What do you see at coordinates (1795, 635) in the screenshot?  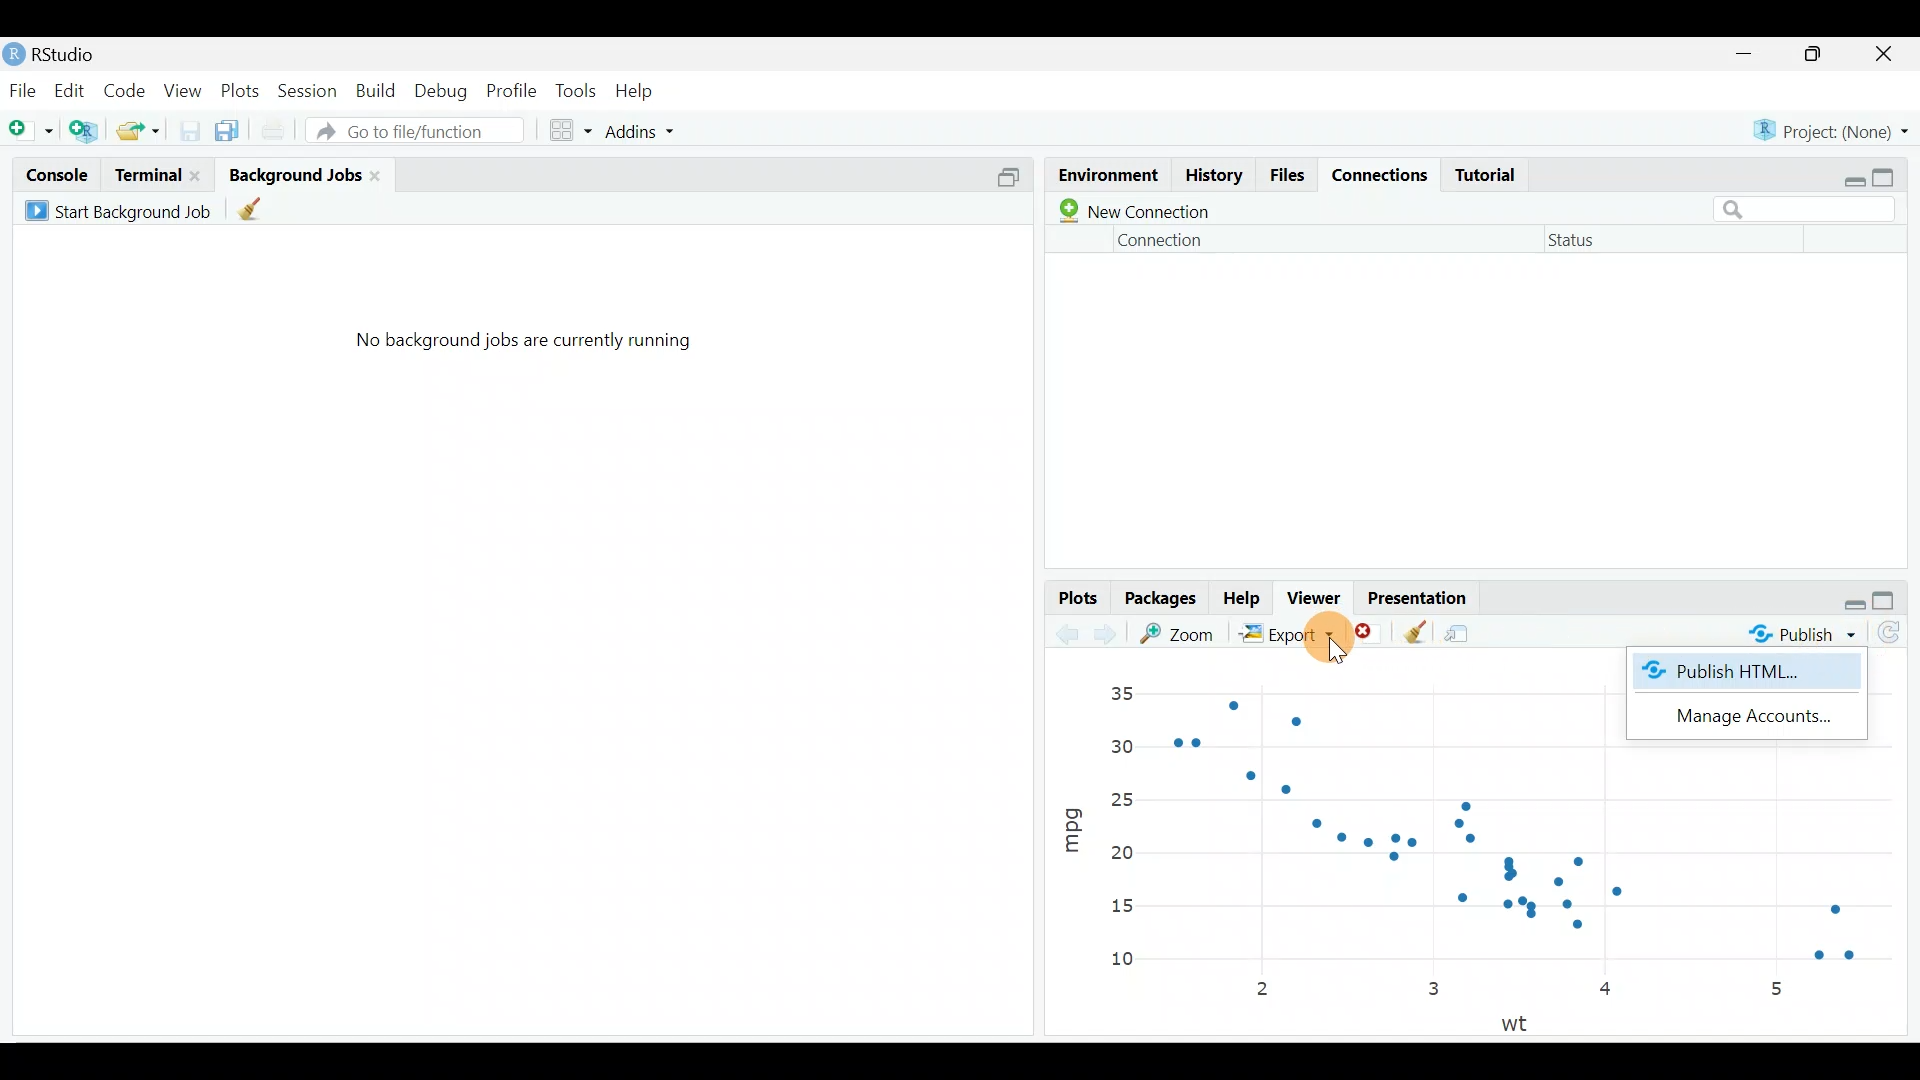 I see `Publish` at bounding box center [1795, 635].